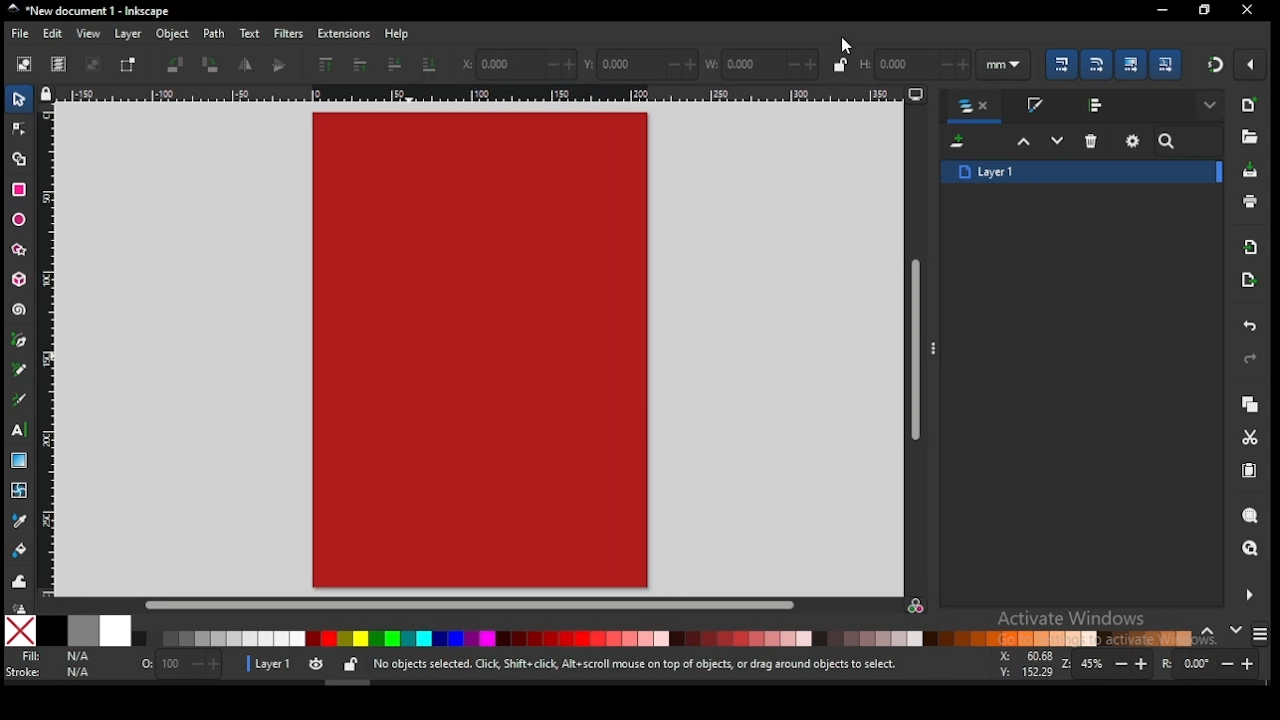 The image size is (1280, 720). I want to click on move gradient along with objects, so click(1131, 64).